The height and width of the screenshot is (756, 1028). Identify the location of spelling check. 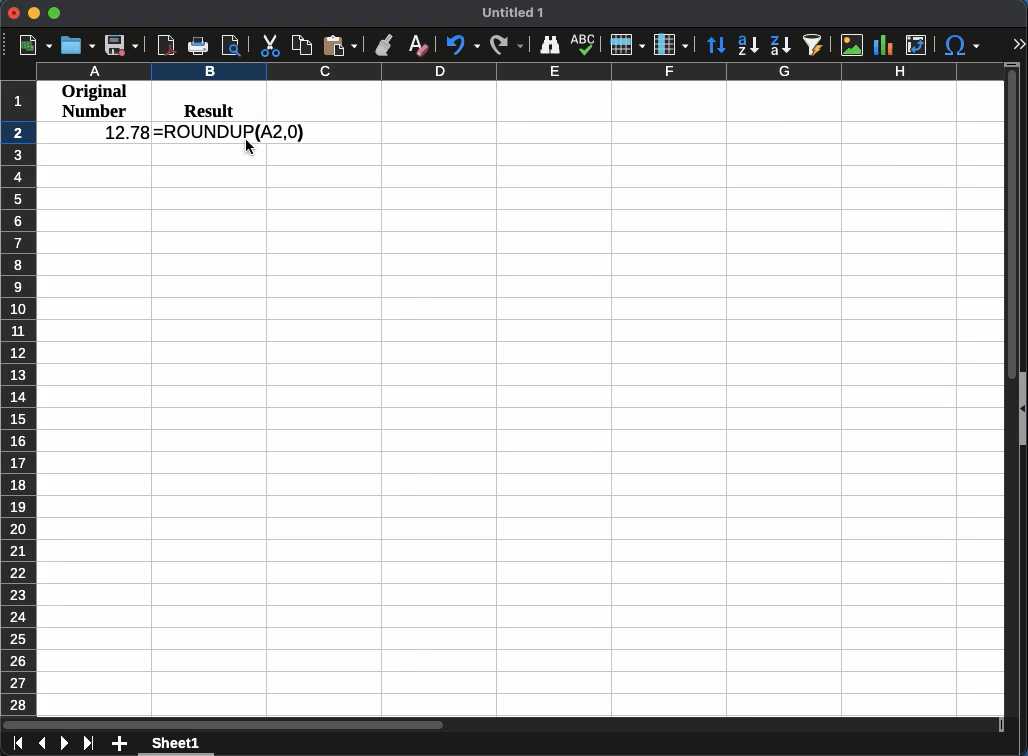
(586, 42).